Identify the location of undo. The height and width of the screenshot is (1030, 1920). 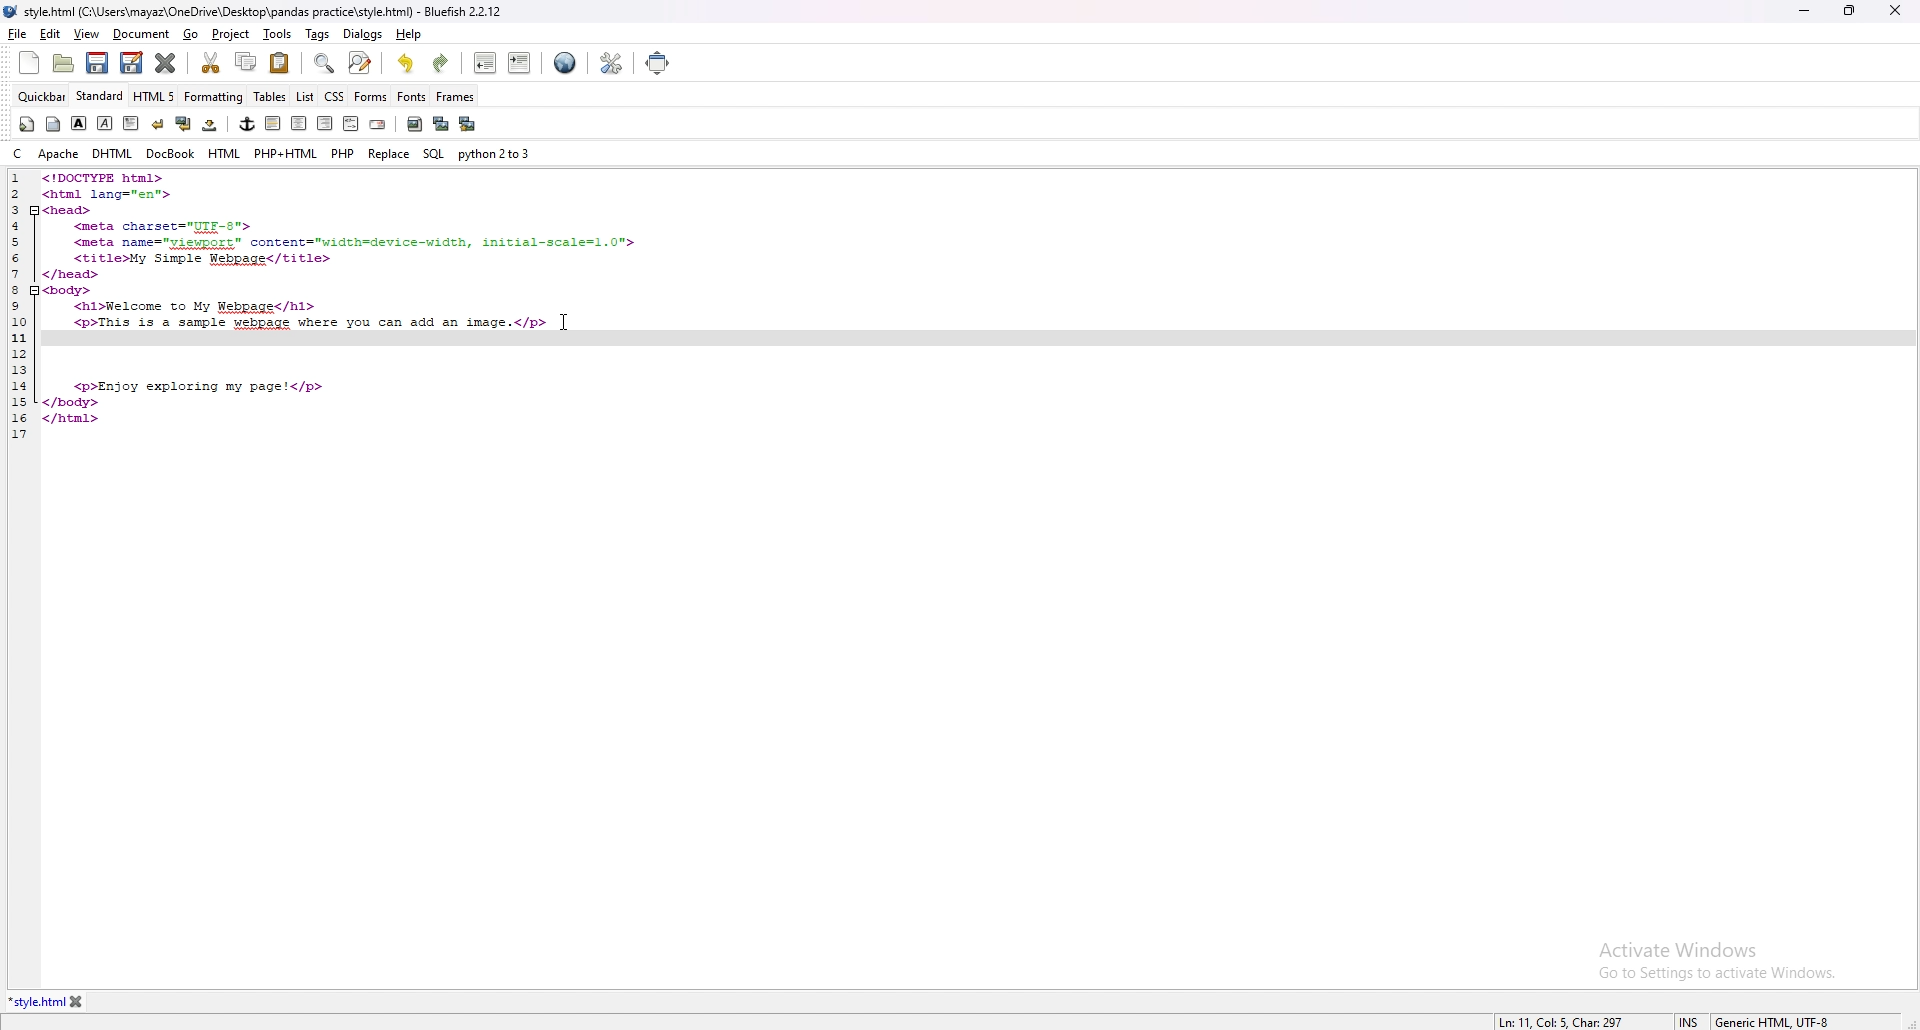
(406, 64).